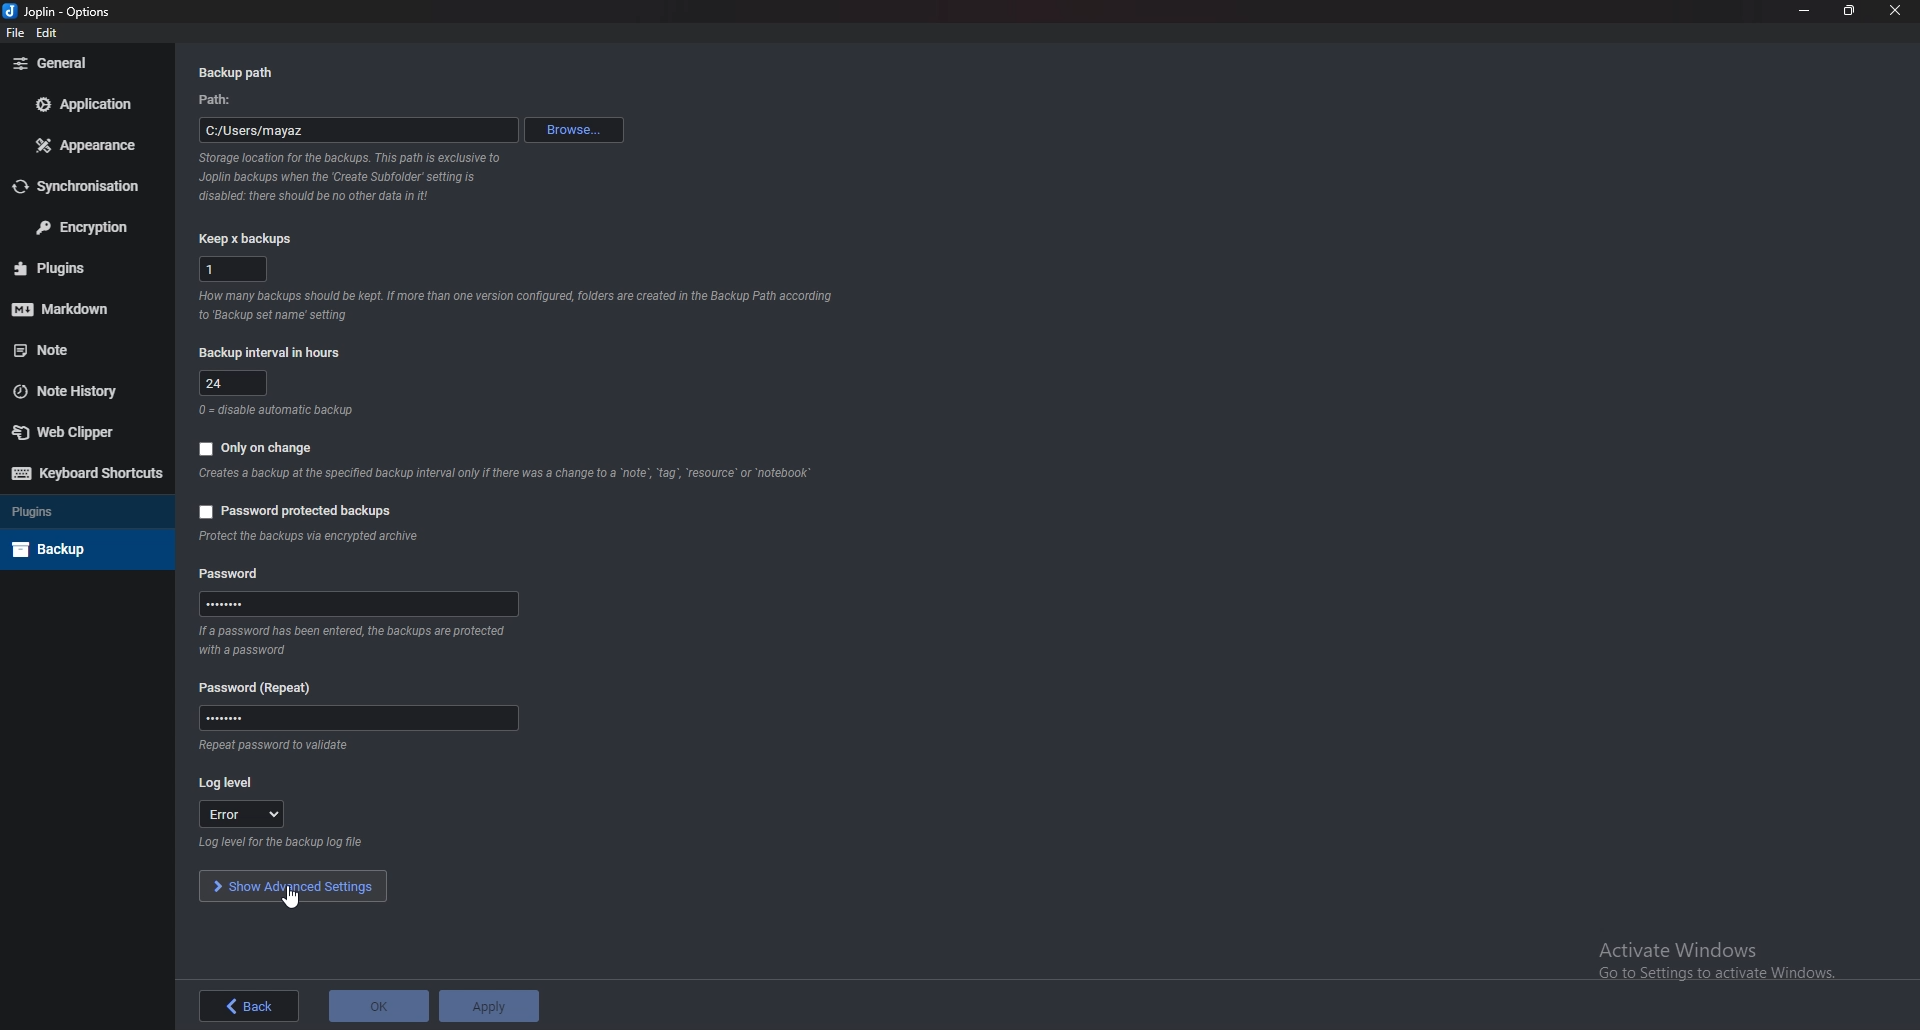 The width and height of the screenshot is (1920, 1030). What do you see at coordinates (78, 391) in the screenshot?
I see `Note history` at bounding box center [78, 391].